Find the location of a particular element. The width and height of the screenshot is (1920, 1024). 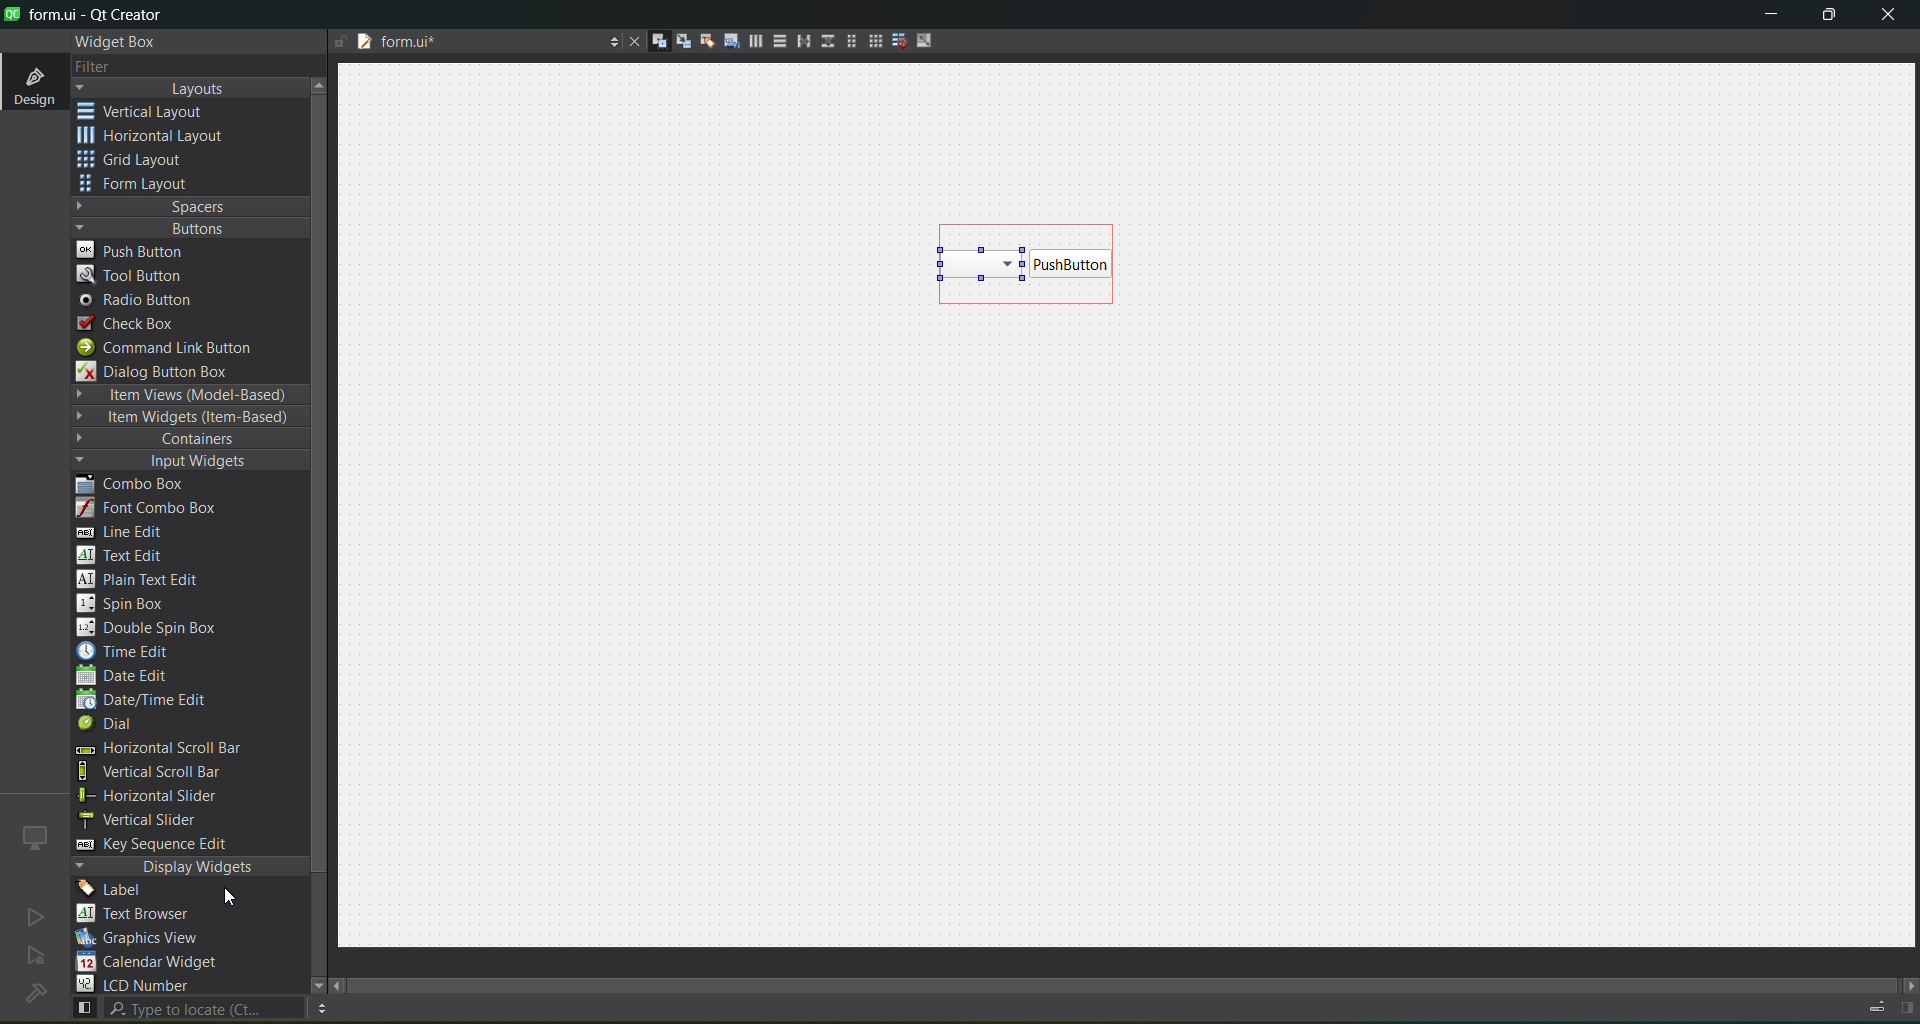

key sequence edit is located at coordinates (166, 845).